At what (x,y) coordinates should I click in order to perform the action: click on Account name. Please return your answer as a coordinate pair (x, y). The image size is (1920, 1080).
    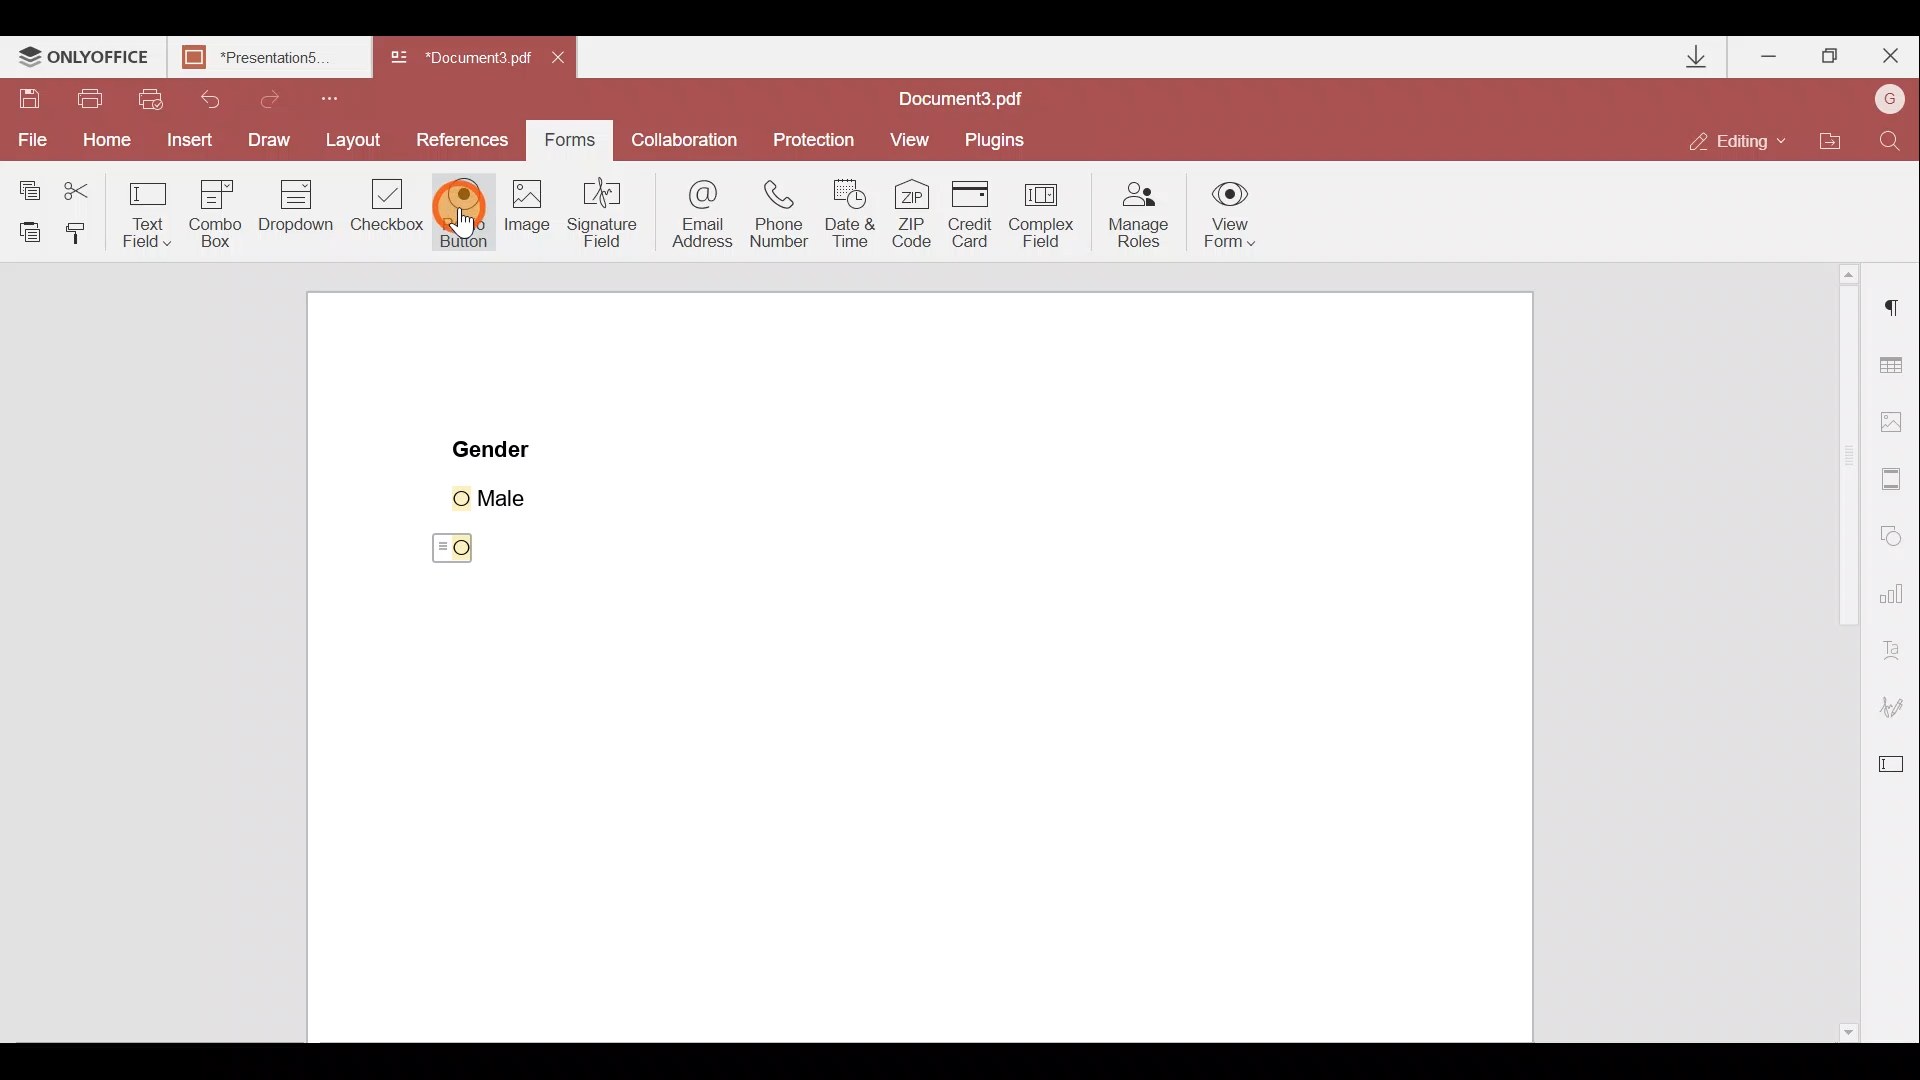
    Looking at the image, I should click on (1890, 99).